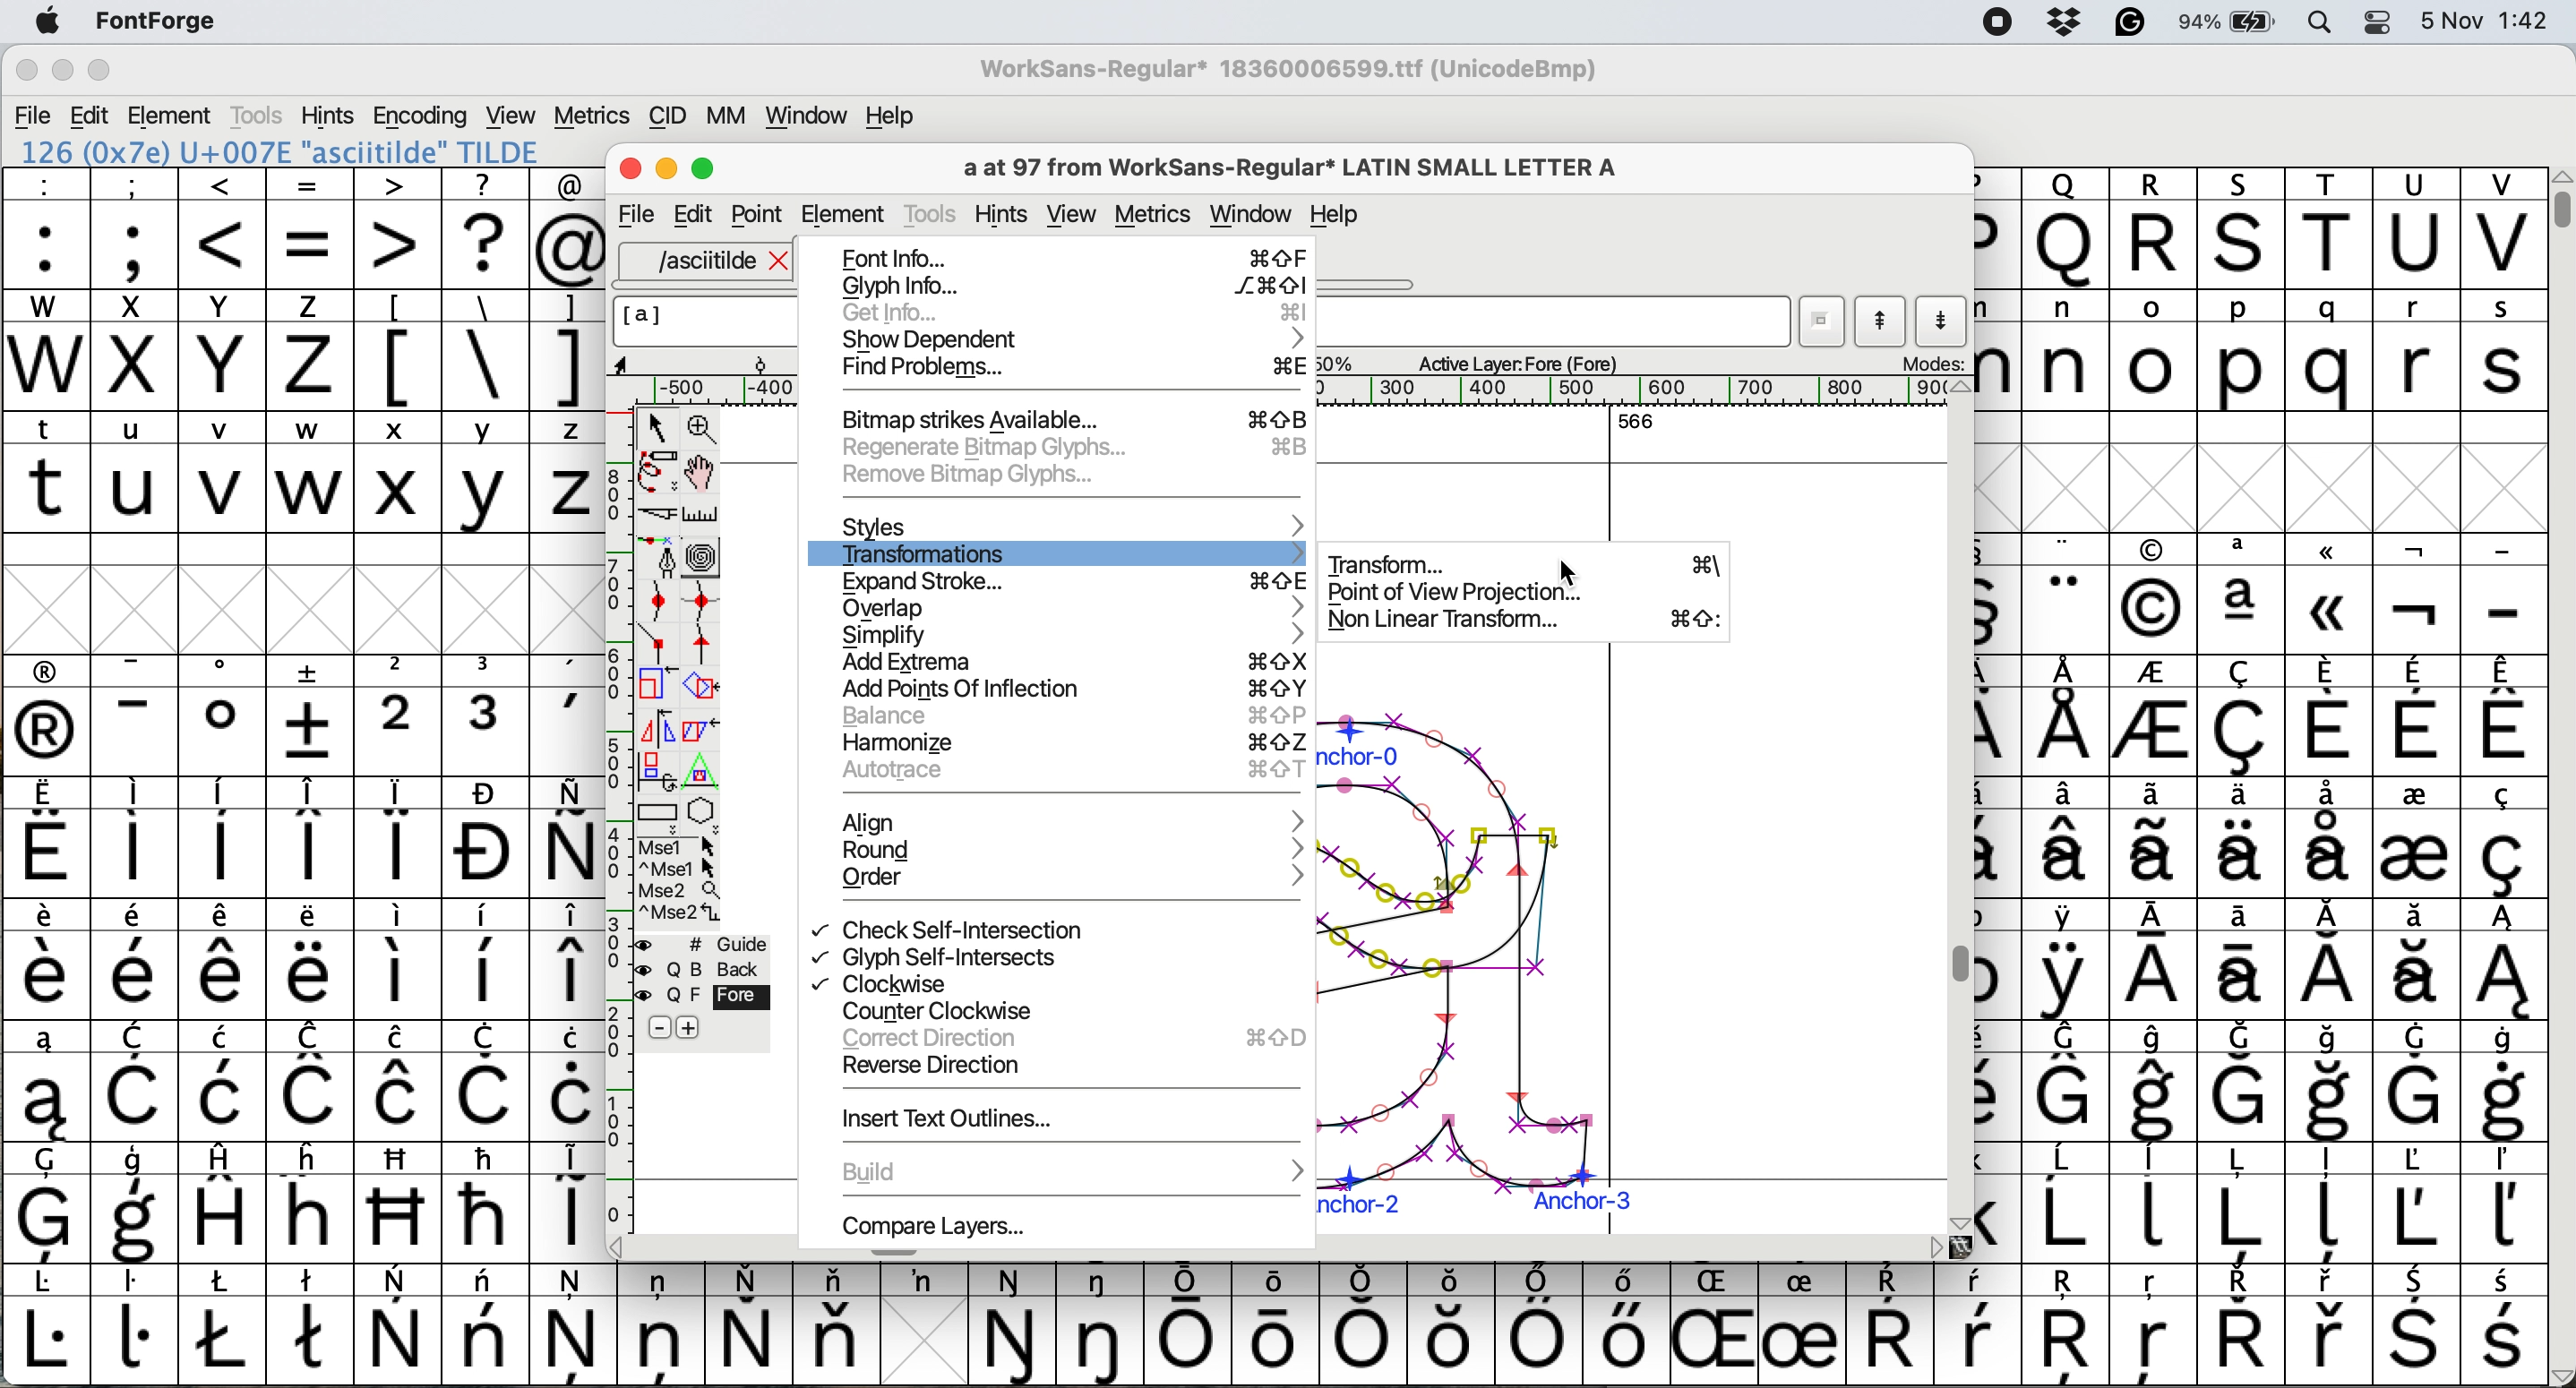 This screenshot has width=2576, height=1388. I want to click on symbol, so click(2240, 1325).